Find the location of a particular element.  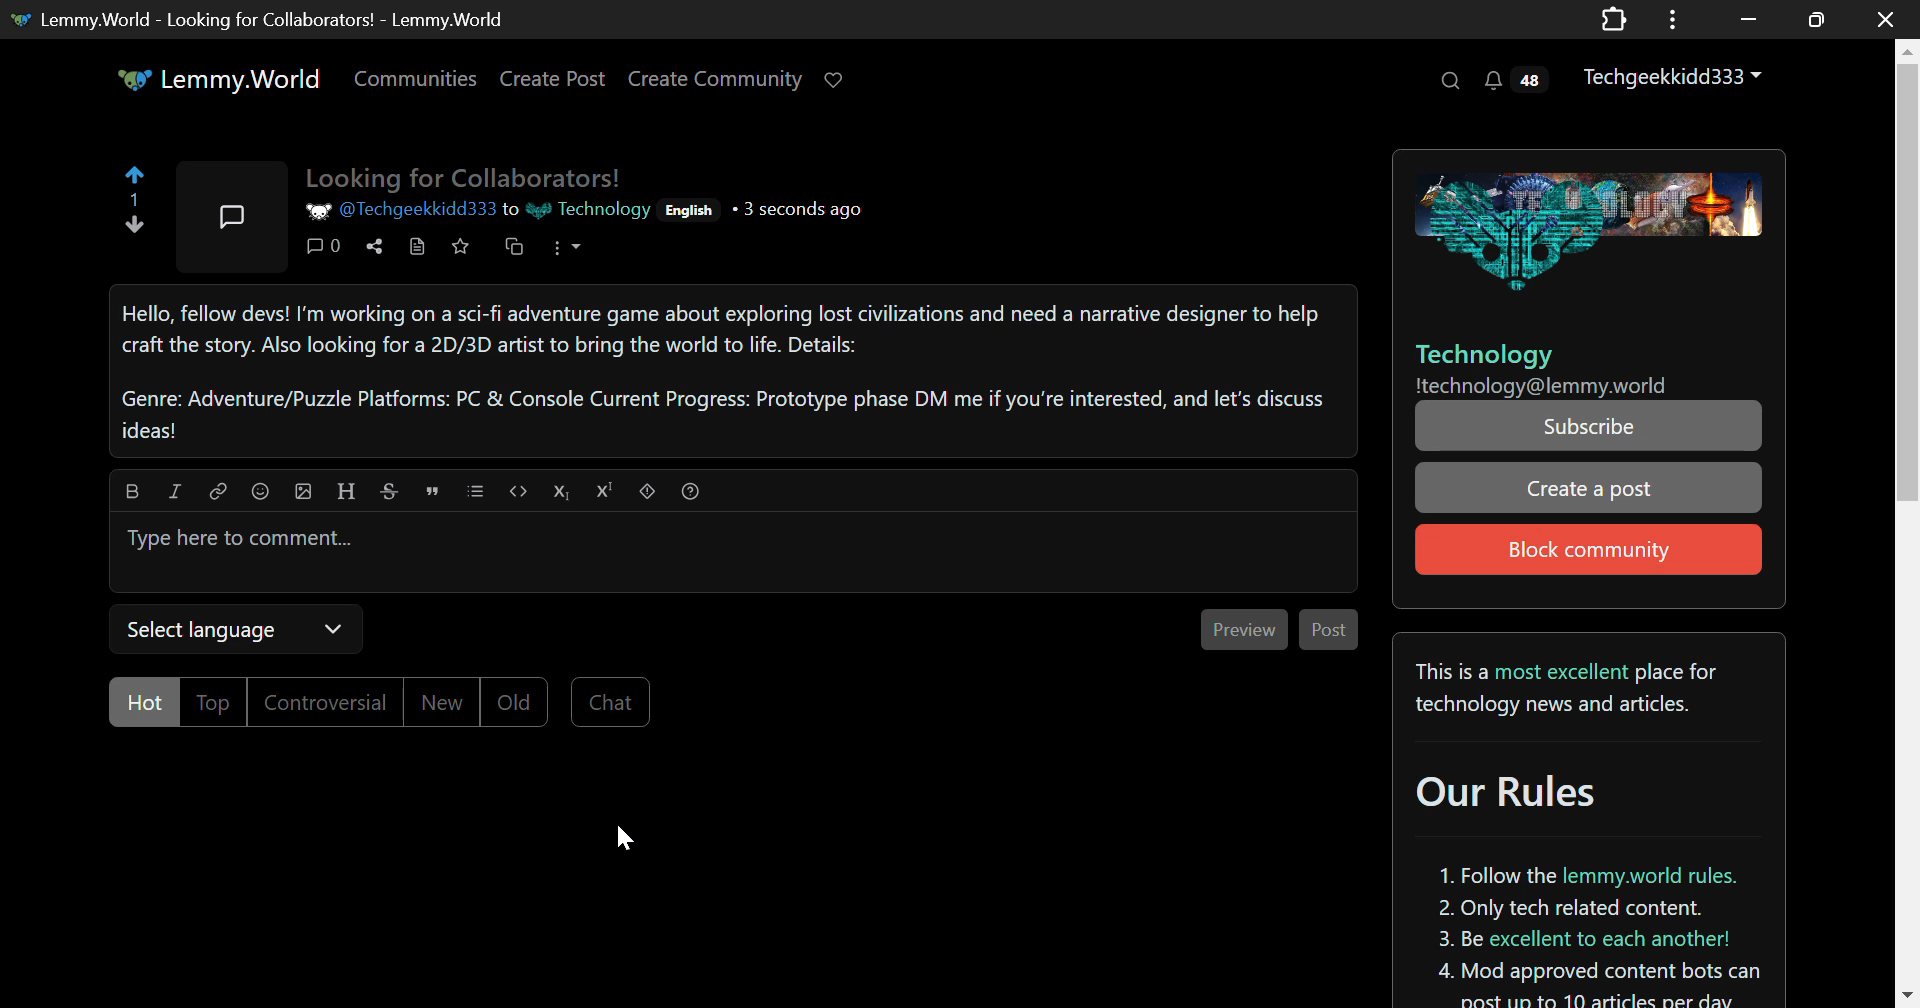

English is located at coordinates (690, 212).